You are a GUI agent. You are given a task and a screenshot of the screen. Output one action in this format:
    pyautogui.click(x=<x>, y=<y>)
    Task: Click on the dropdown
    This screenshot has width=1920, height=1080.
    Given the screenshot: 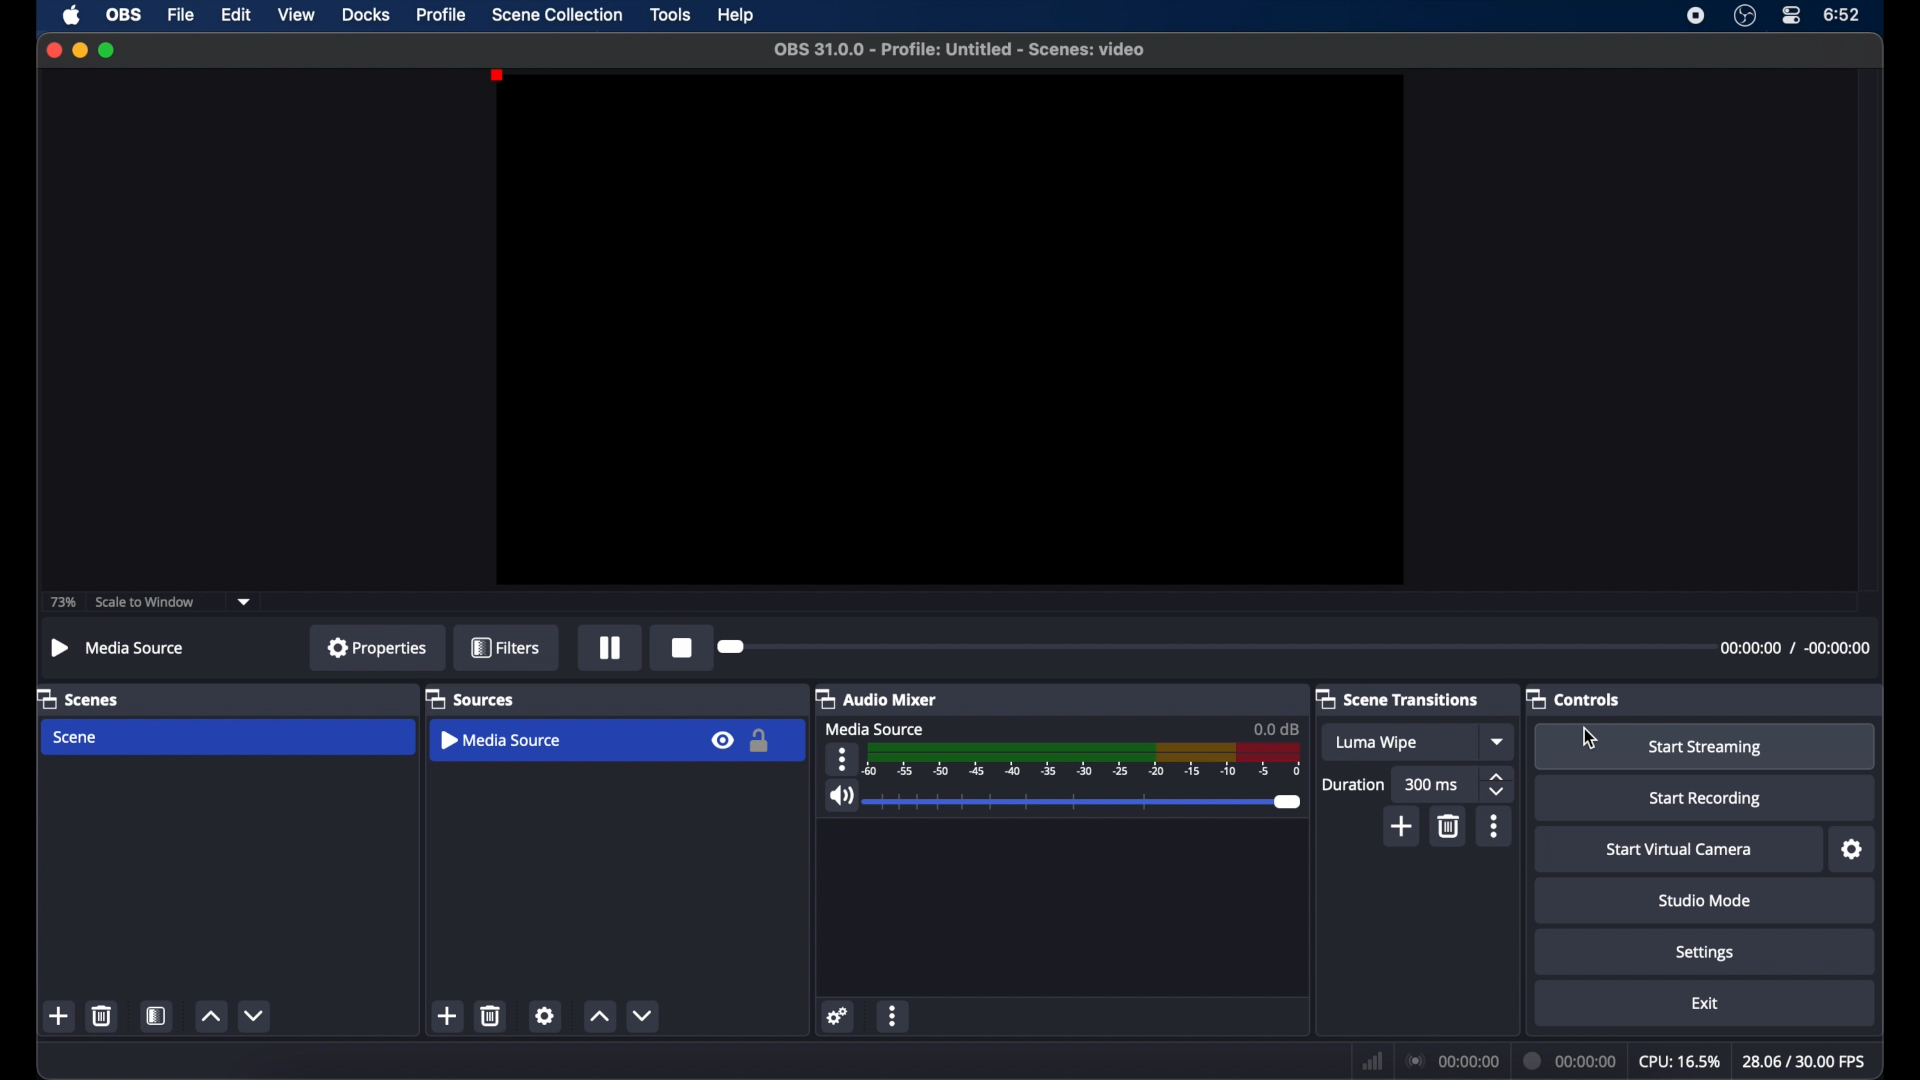 What is the action you would take?
    pyautogui.click(x=242, y=600)
    